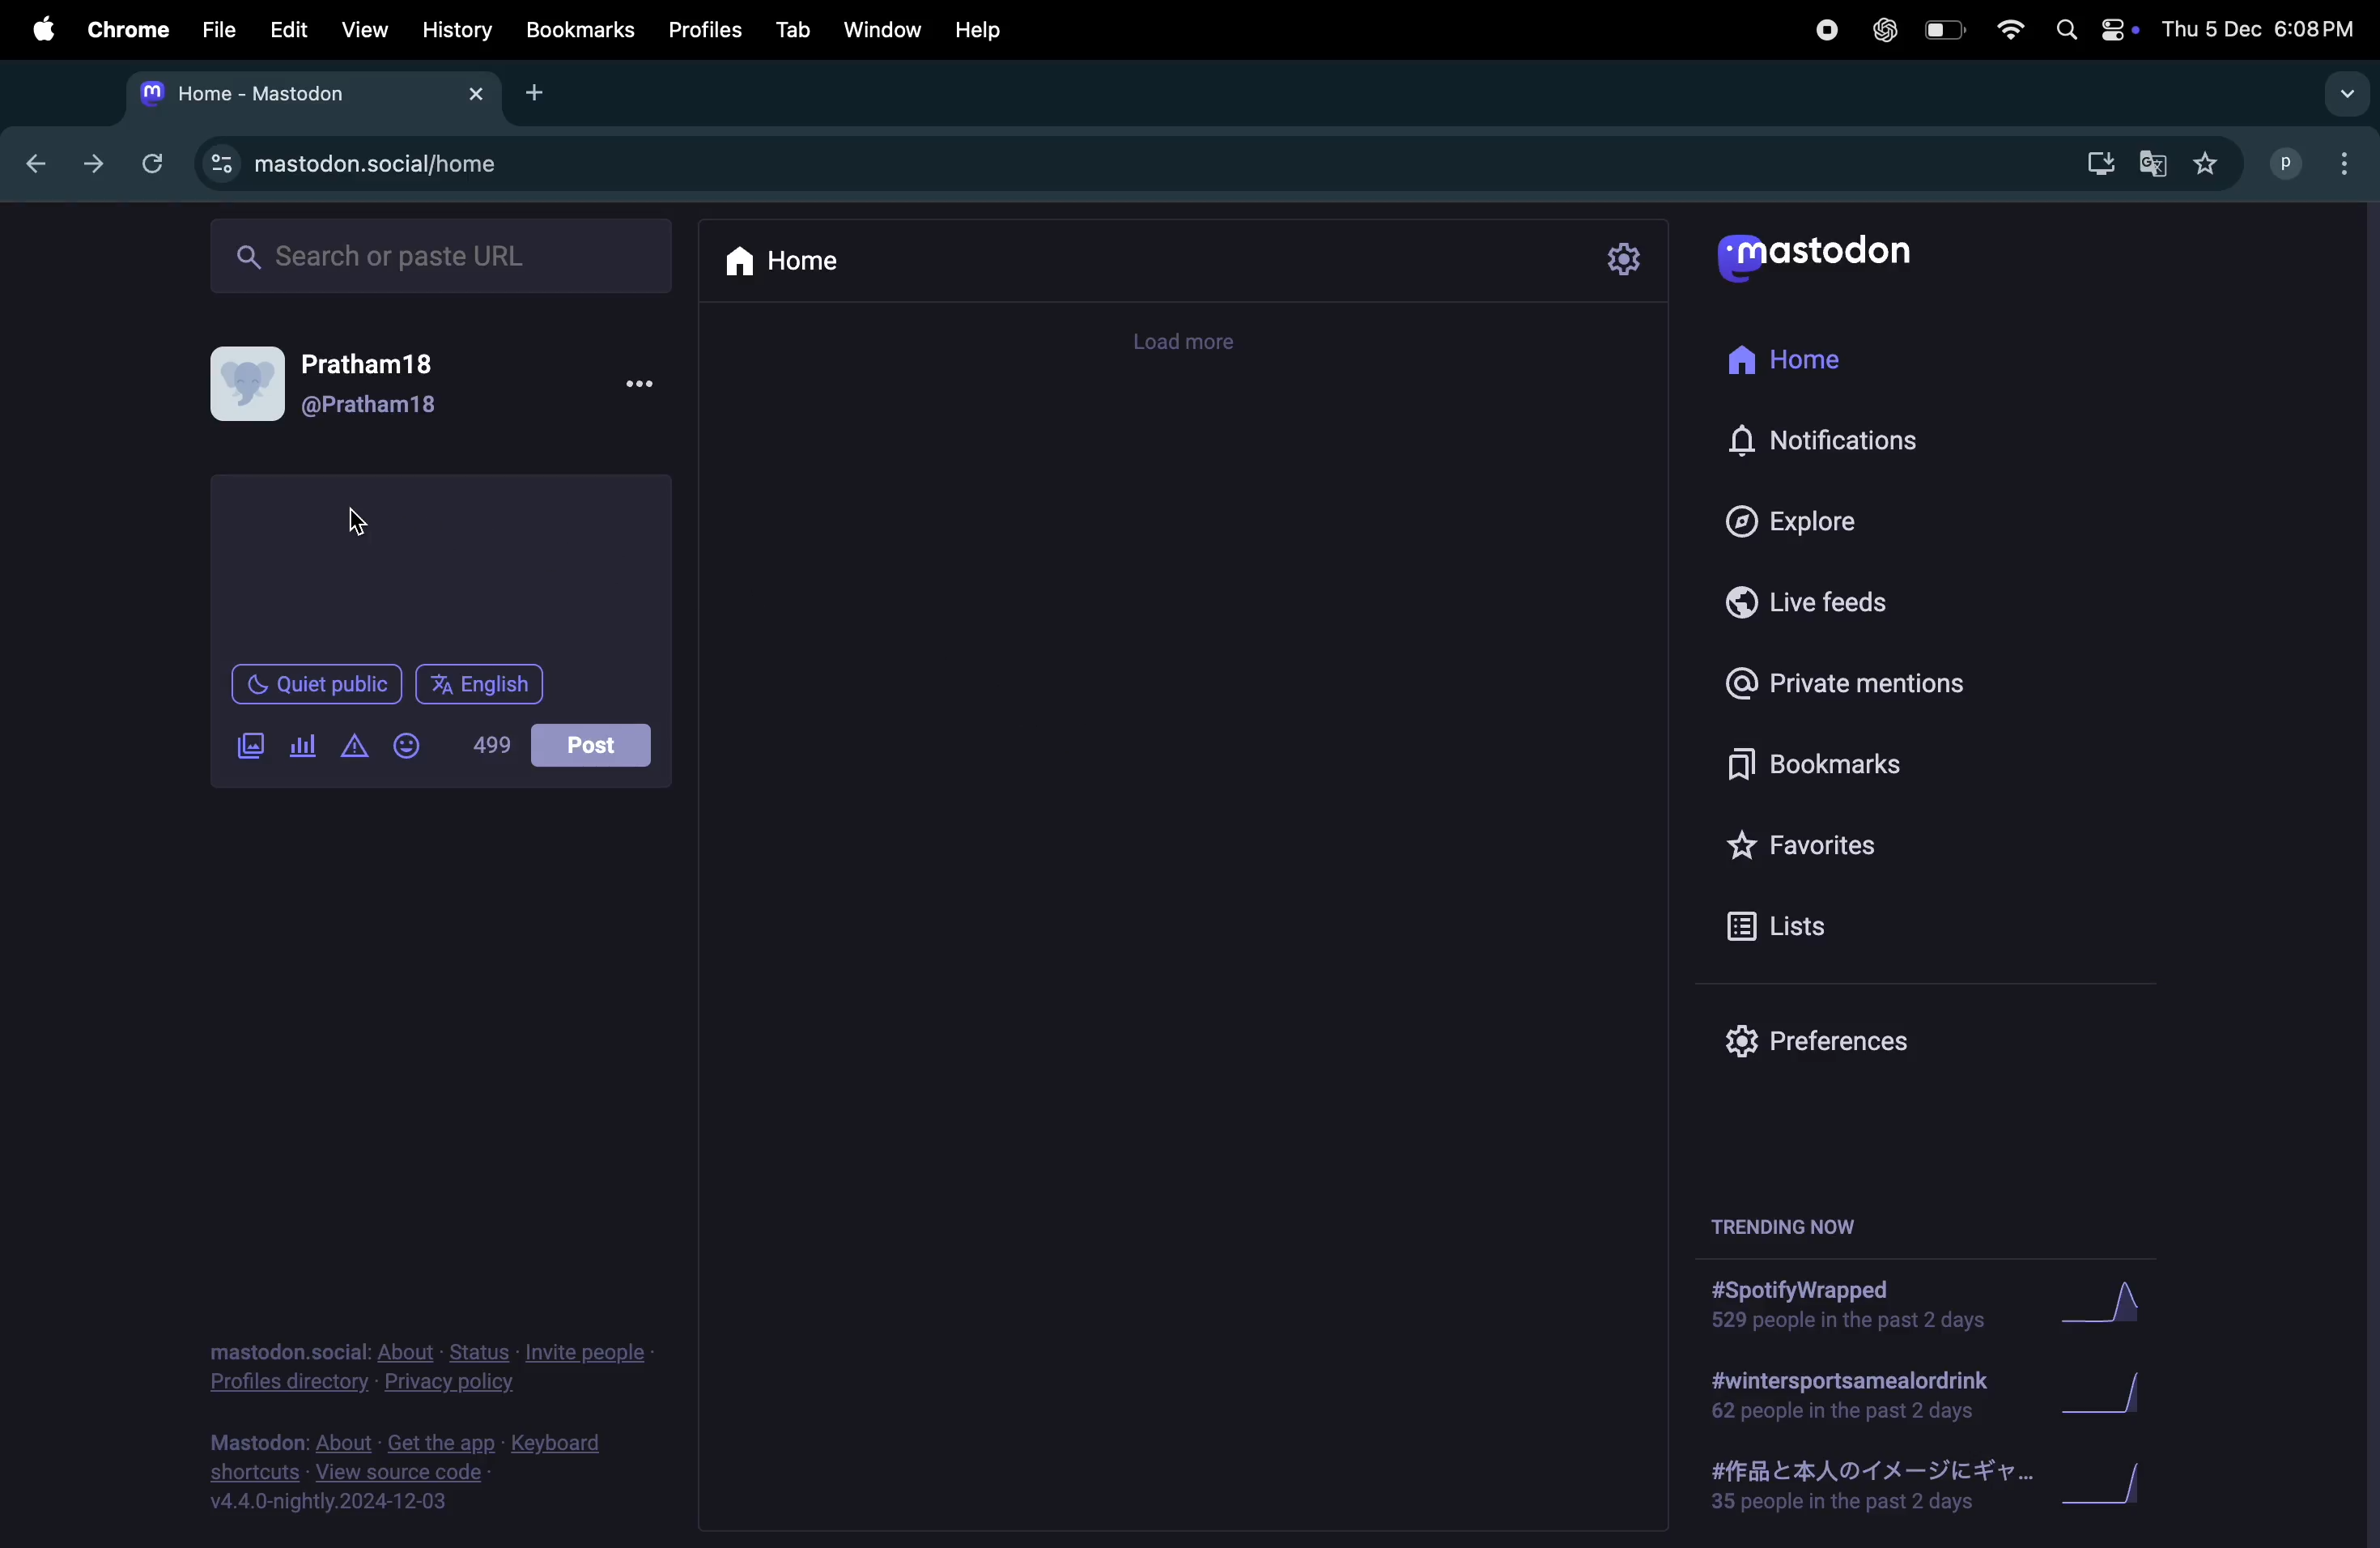 This screenshot has height=1548, width=2380. What do you see at coordinates (302, 749) in the screenshot?
I see `poll` at bounding box center [302, 749].